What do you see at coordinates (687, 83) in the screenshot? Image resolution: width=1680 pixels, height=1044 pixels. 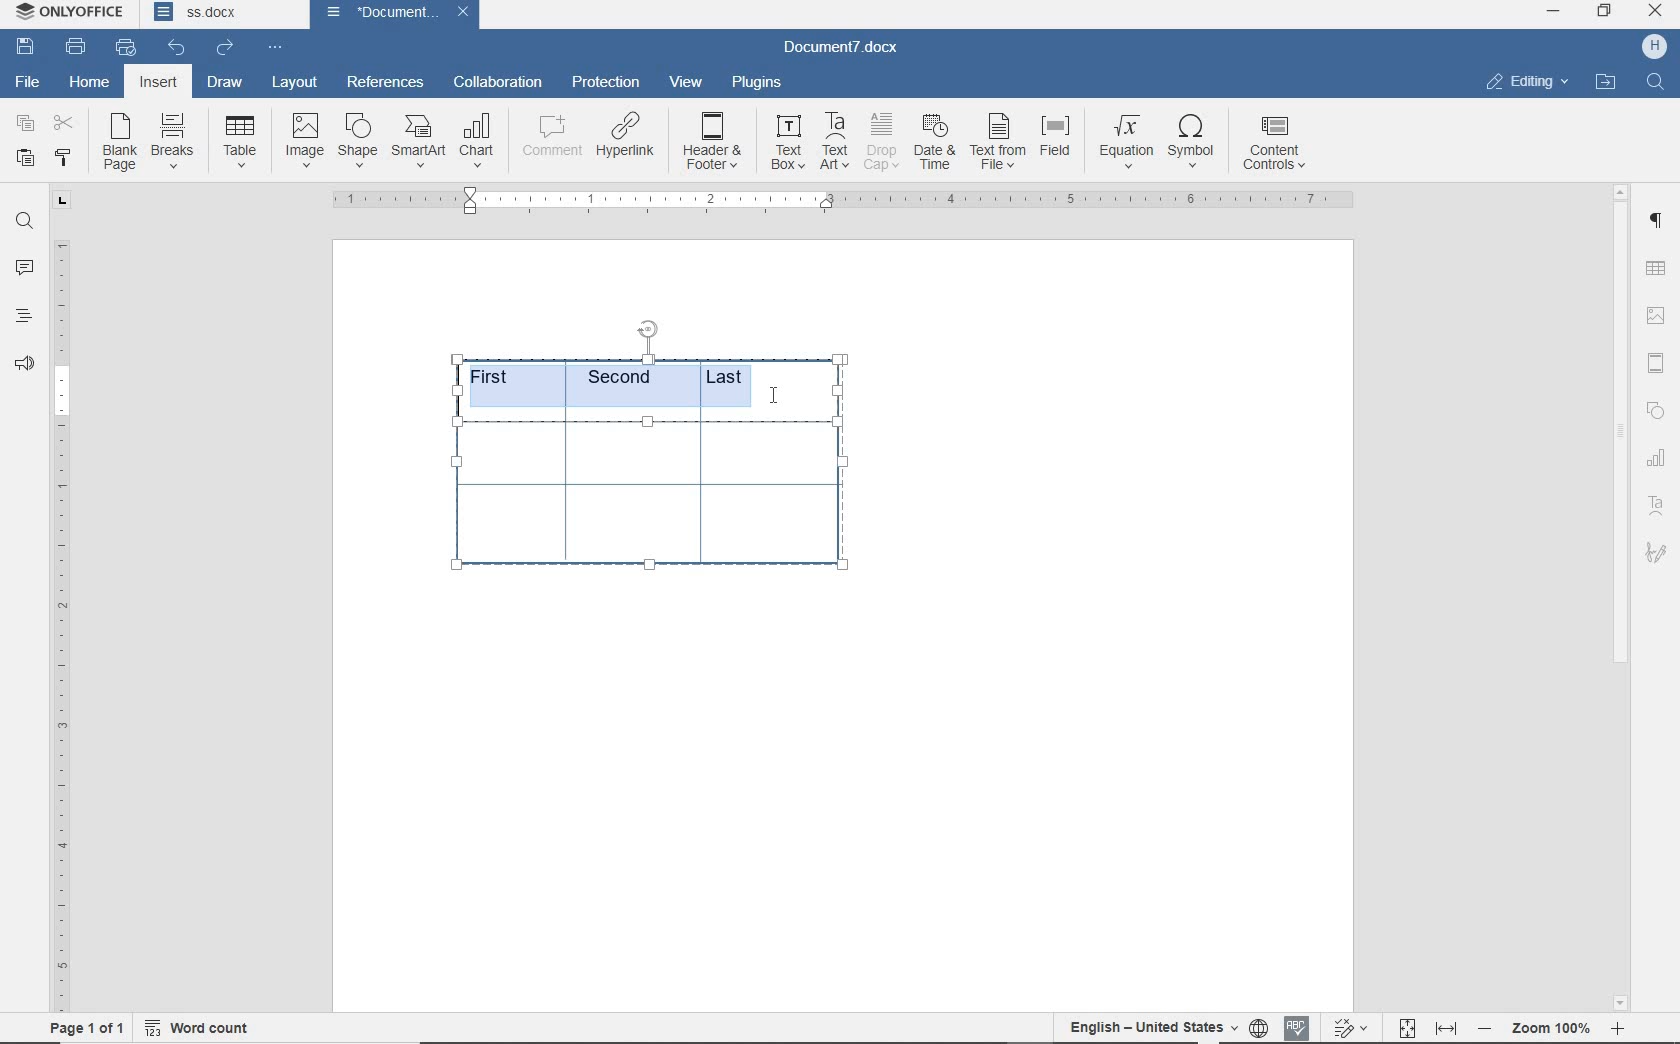 I see `view` at bounding box center [687, 83].